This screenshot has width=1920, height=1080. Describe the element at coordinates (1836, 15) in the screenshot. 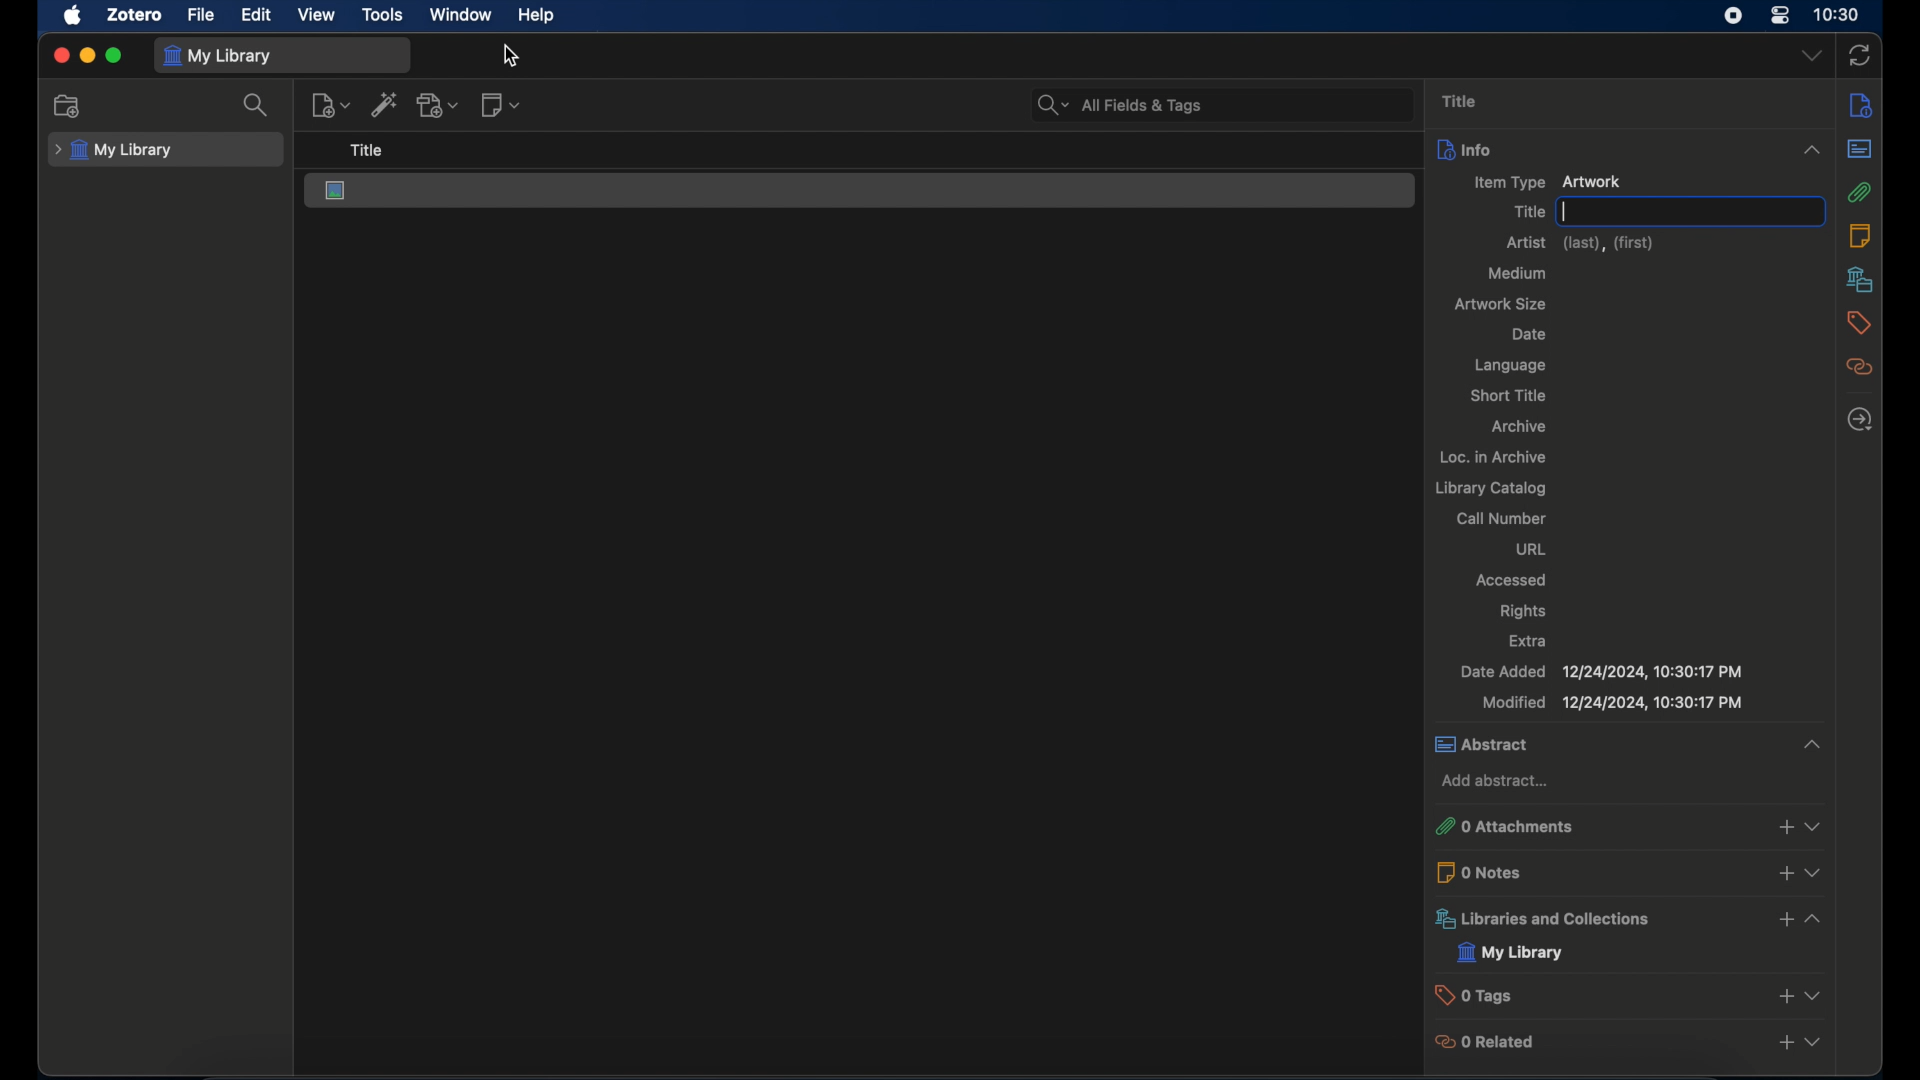

I see `time` at that location.